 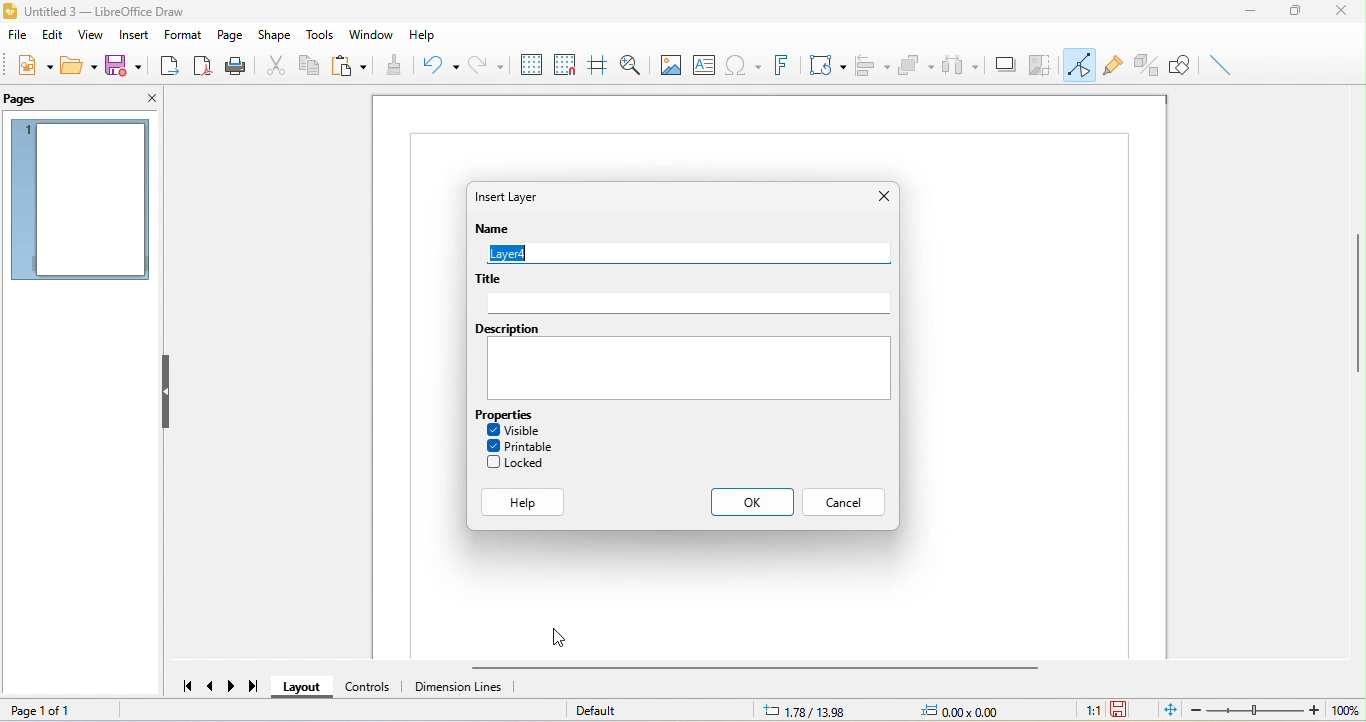 What do you see at coordinates (1167, 711) in the screenshot?
I see `fit page to current window` at bounding box center [1167, 711].